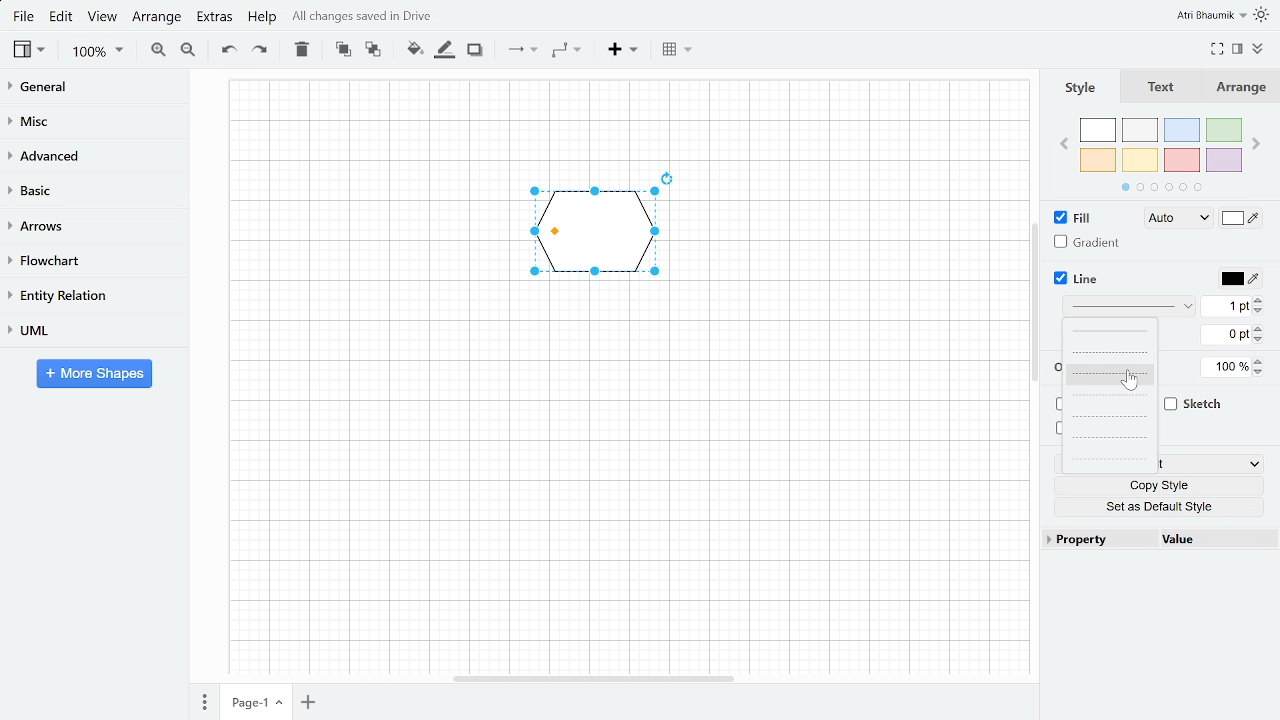 The height and width of the screenshot is (720, 1280). I want to click on Line style, so click(1129, 306).